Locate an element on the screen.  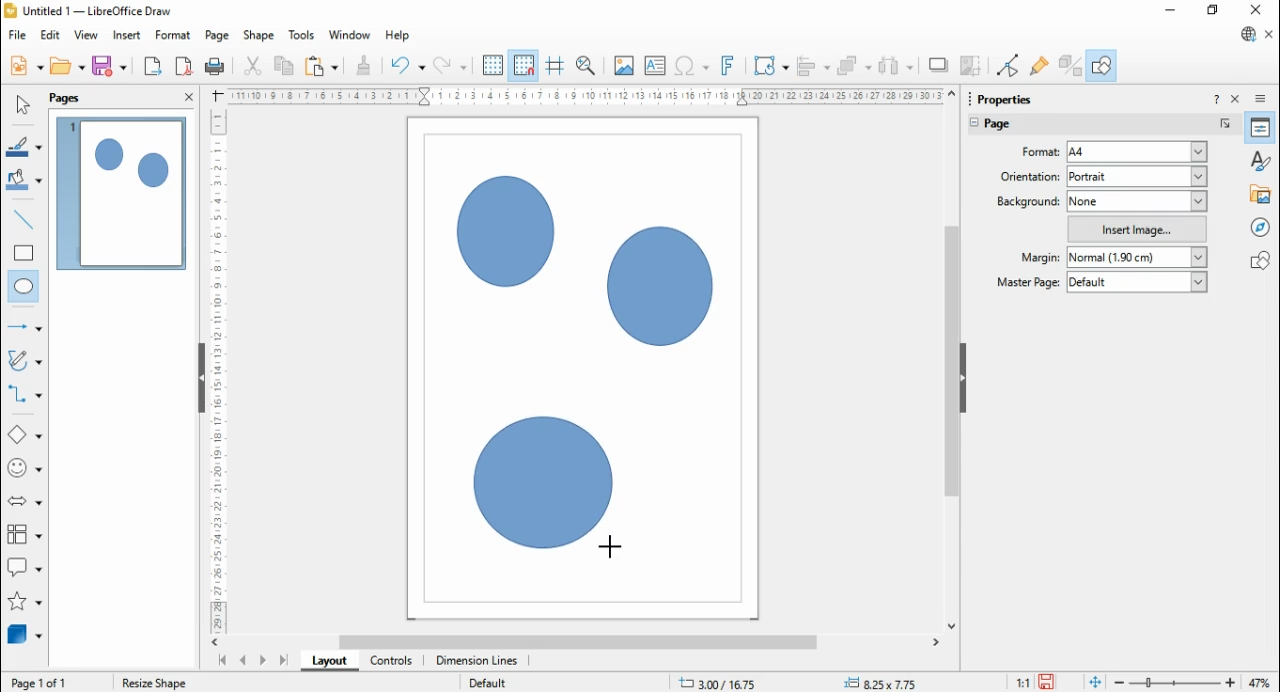
scroll bar is located at coordinates (952, 359).